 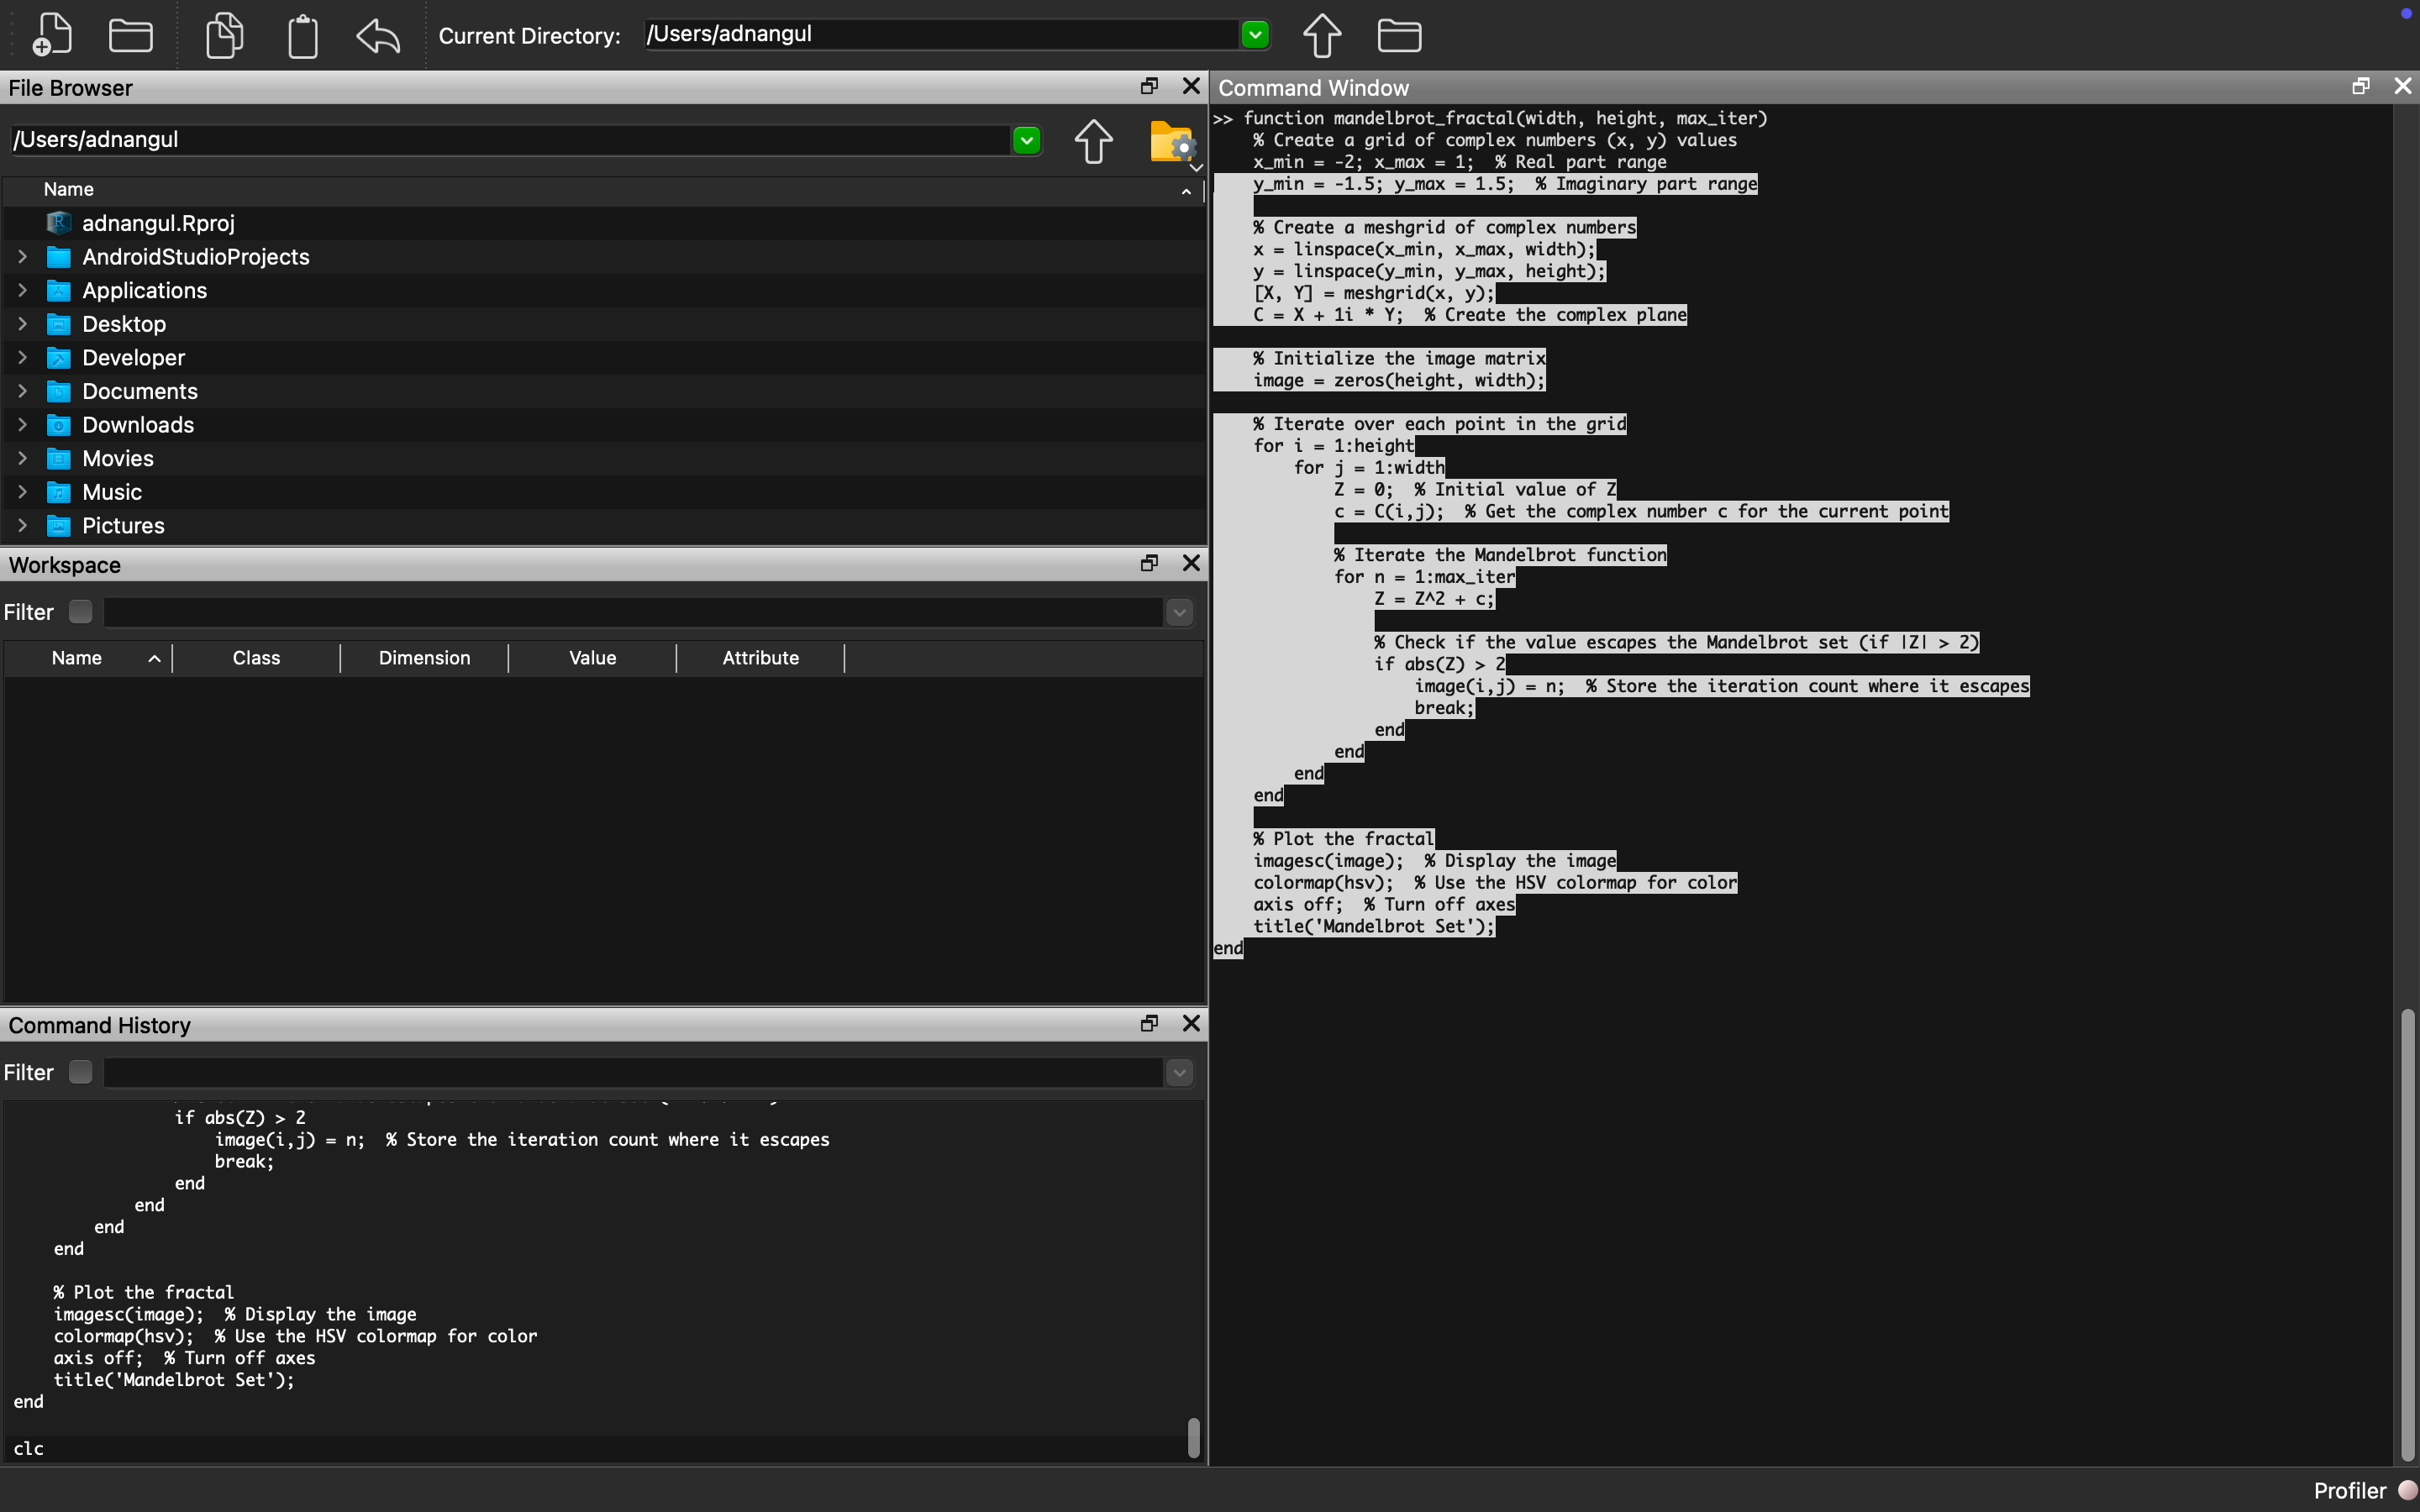 I want to click on Dropdown, so click(x=652, y=616).